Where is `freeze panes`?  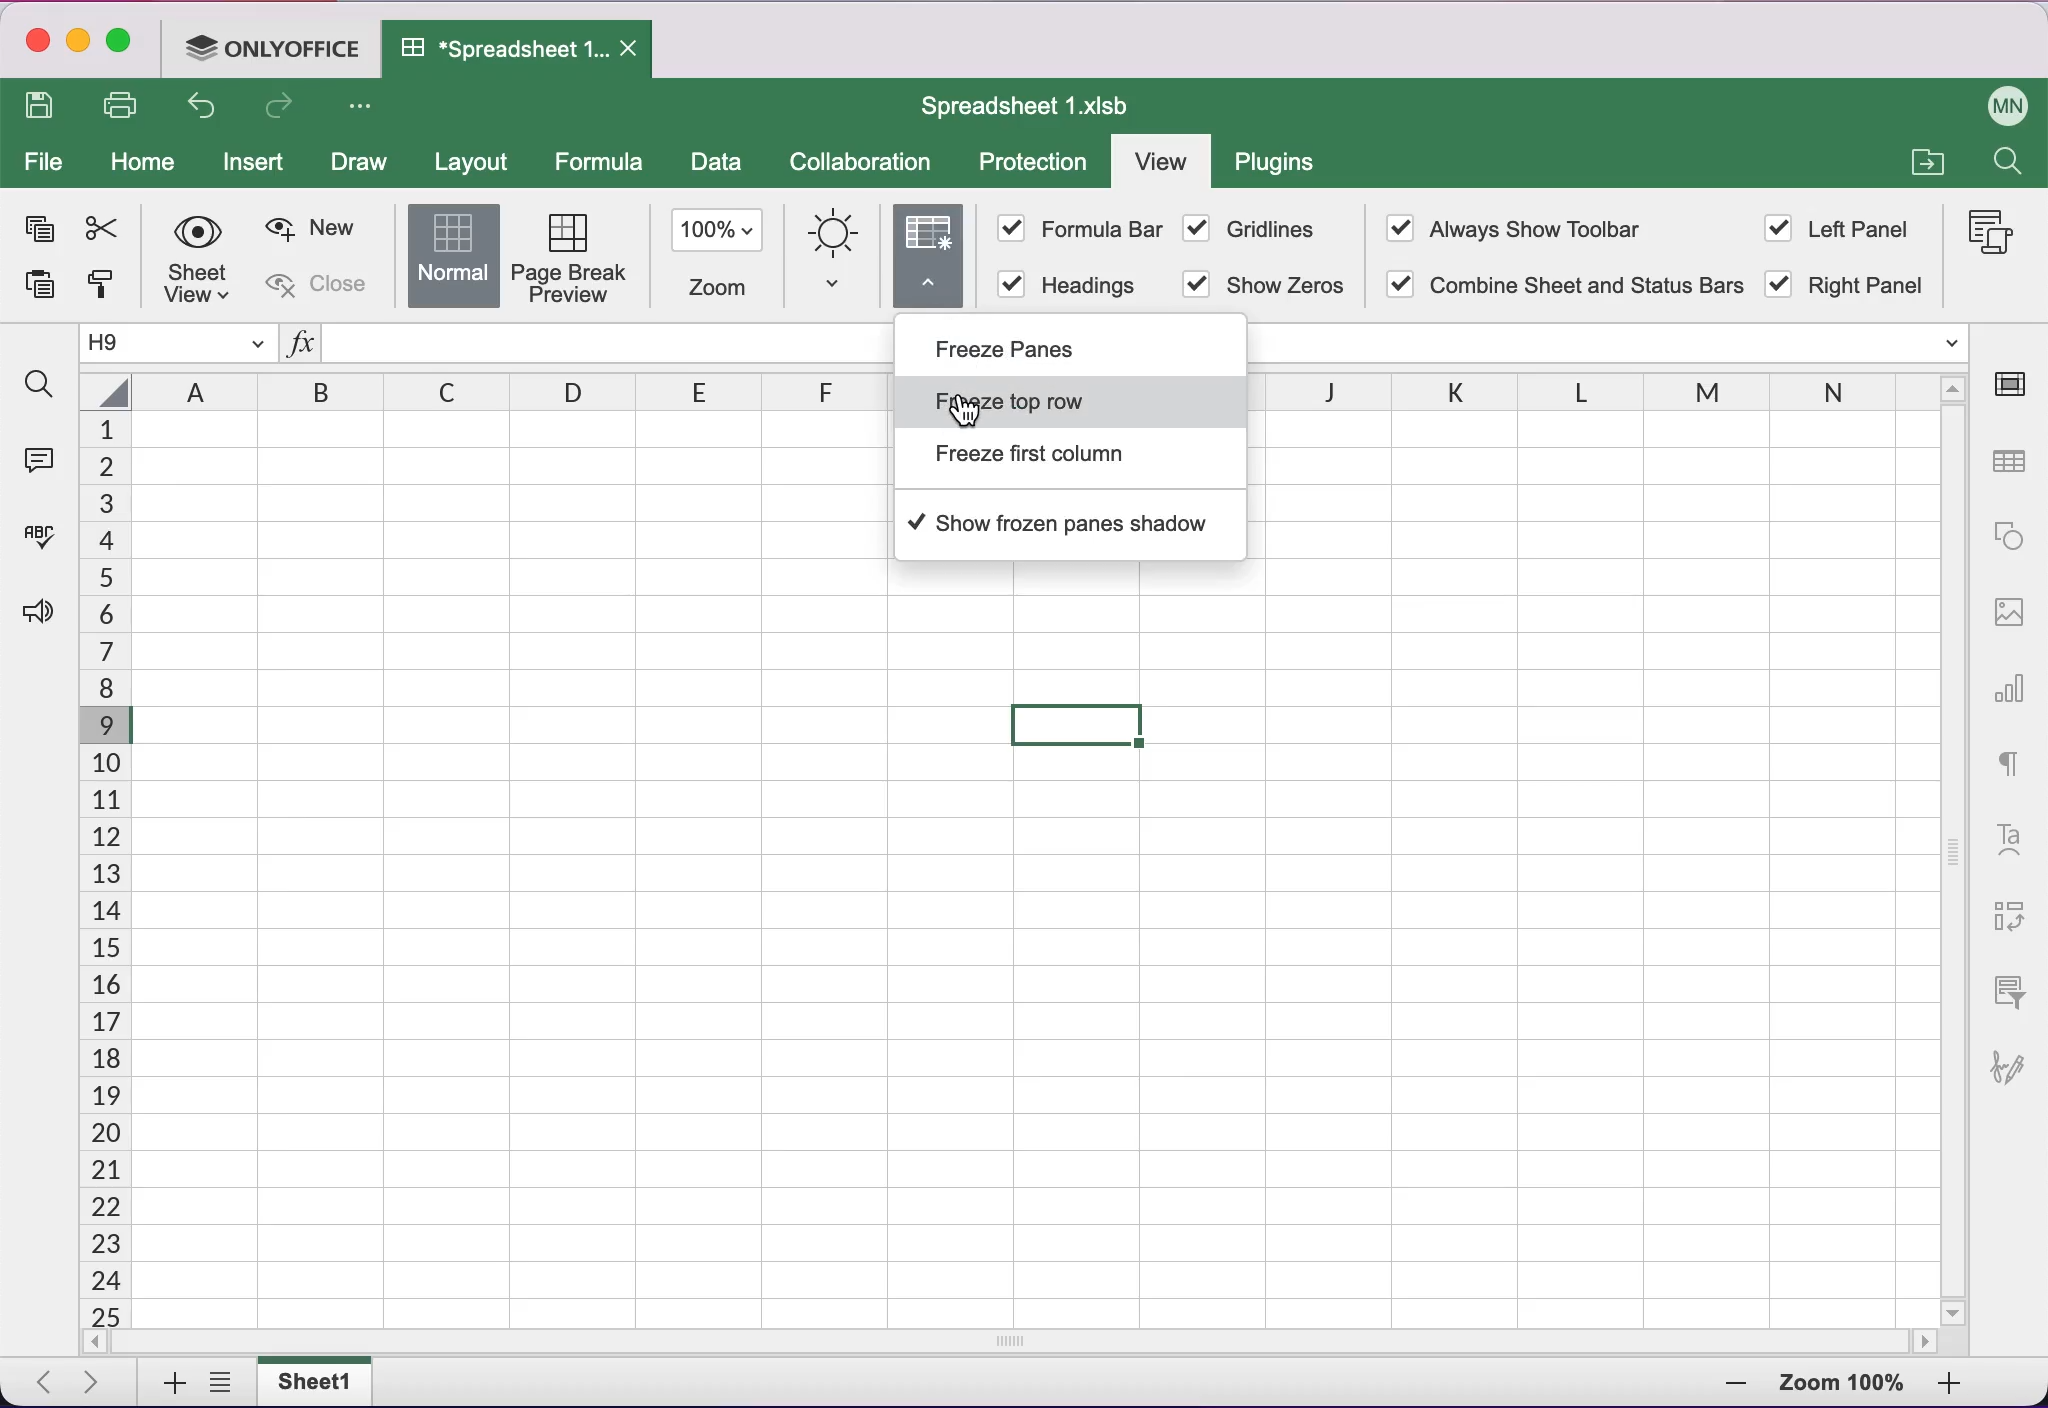
freeze panes is located at coordinates (1036, 351).